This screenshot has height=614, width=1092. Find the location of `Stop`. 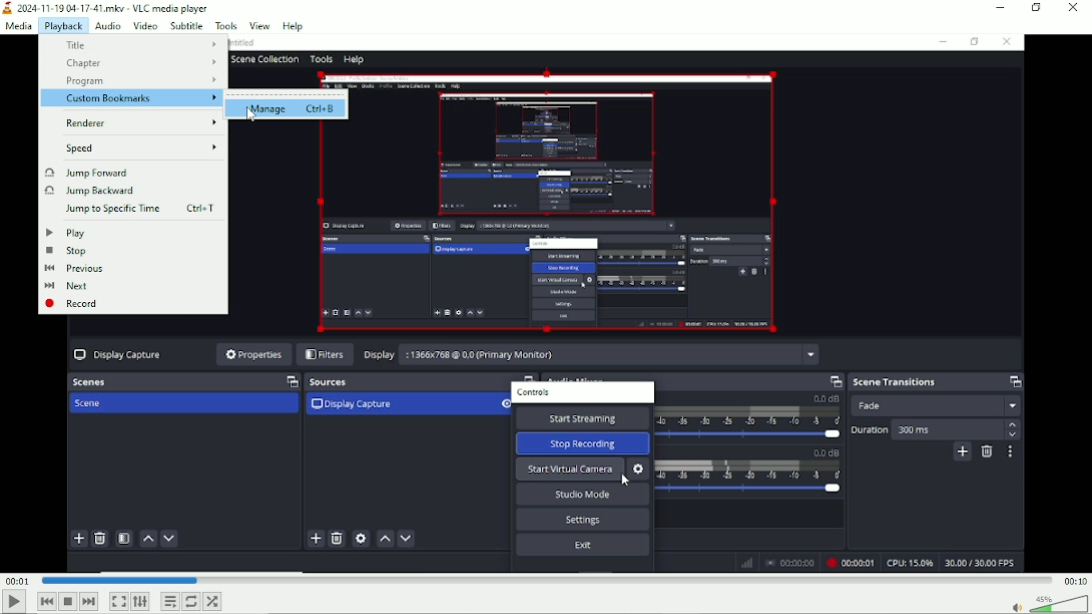

Stop is located at coordinates (66, 251).